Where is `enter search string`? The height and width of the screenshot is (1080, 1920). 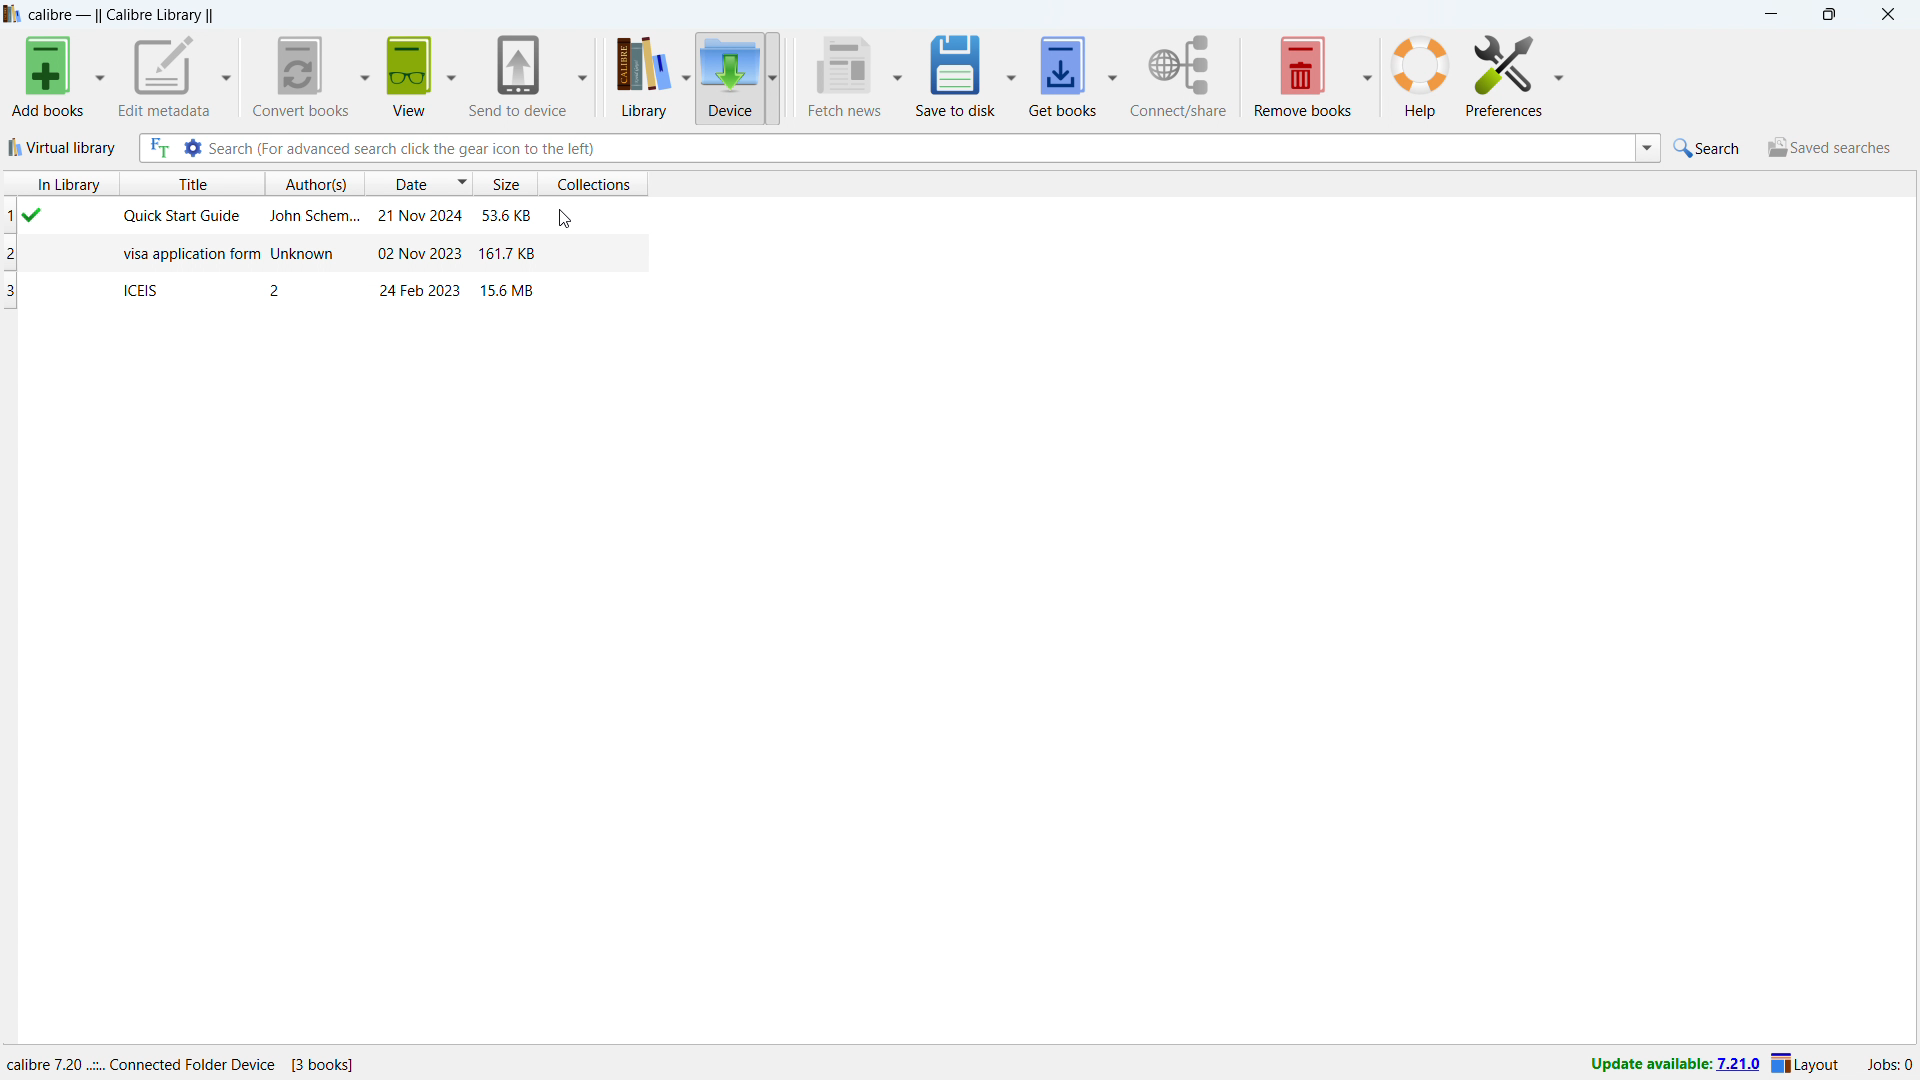
enter search string is located at coordinates (920, 148).